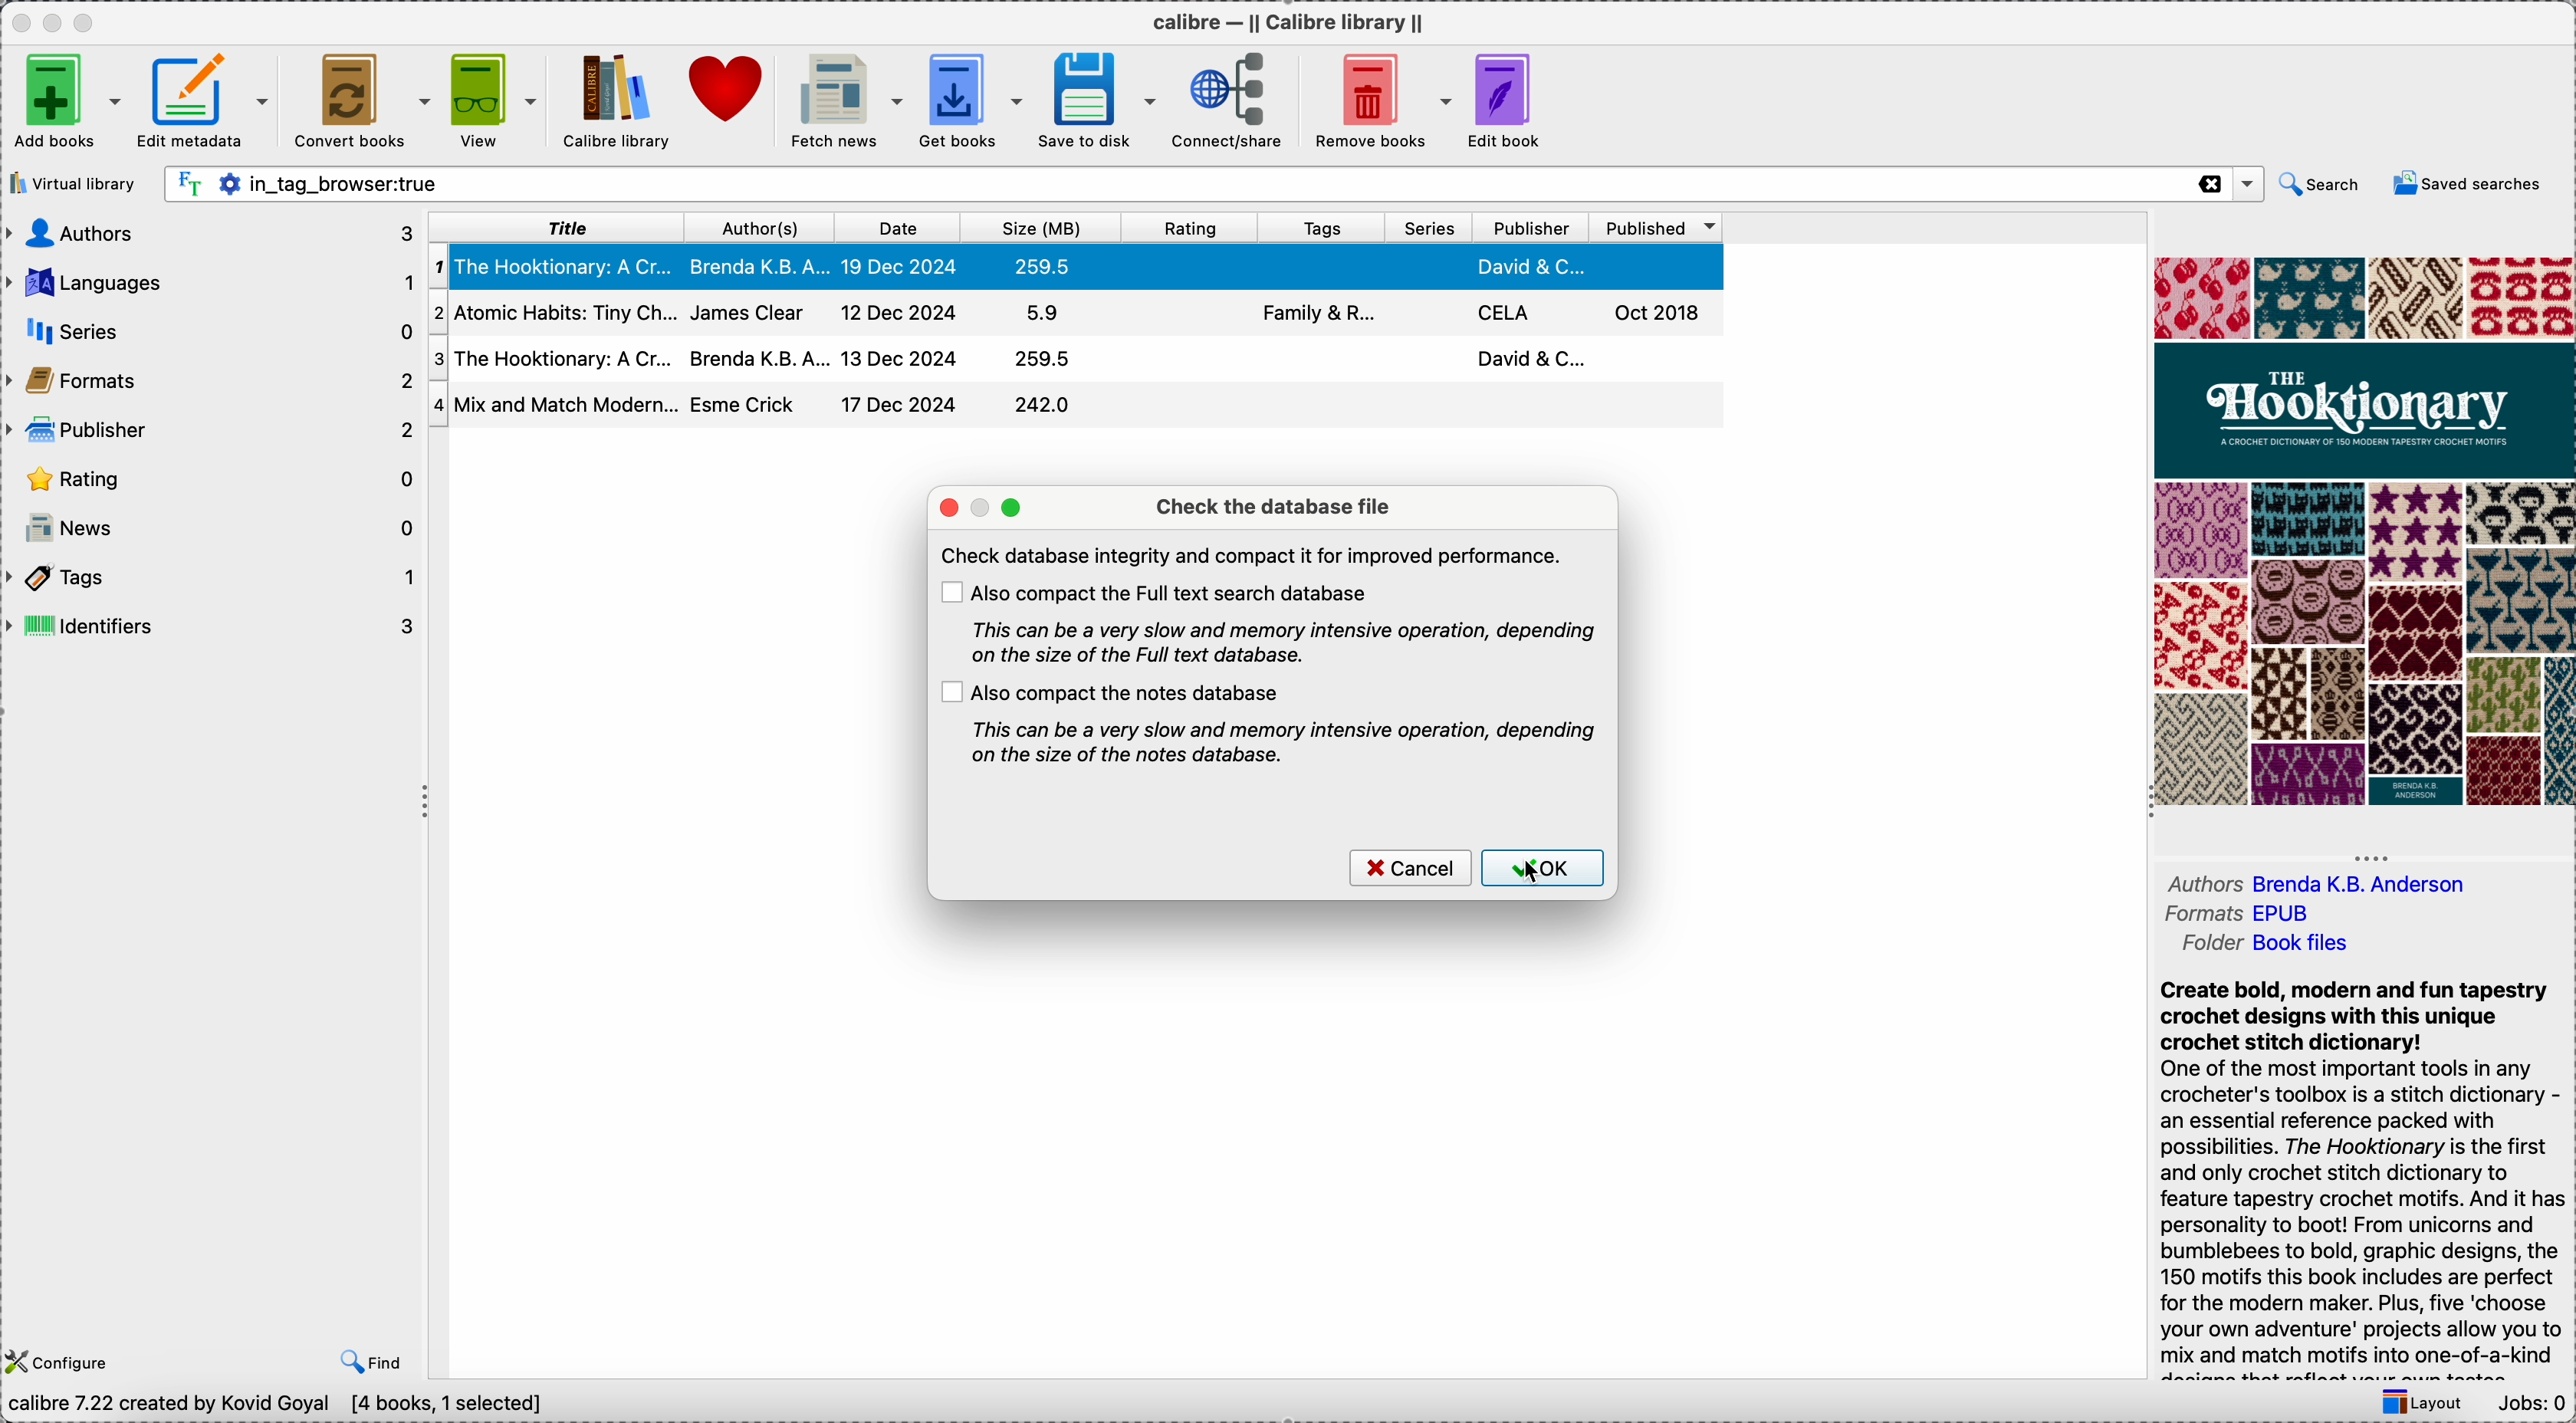 Image resolution: width=2576 pixels, height=1423 pixels. Describe the element at coordinates (1285, 749) in the screenshot. I see `note` at that location.